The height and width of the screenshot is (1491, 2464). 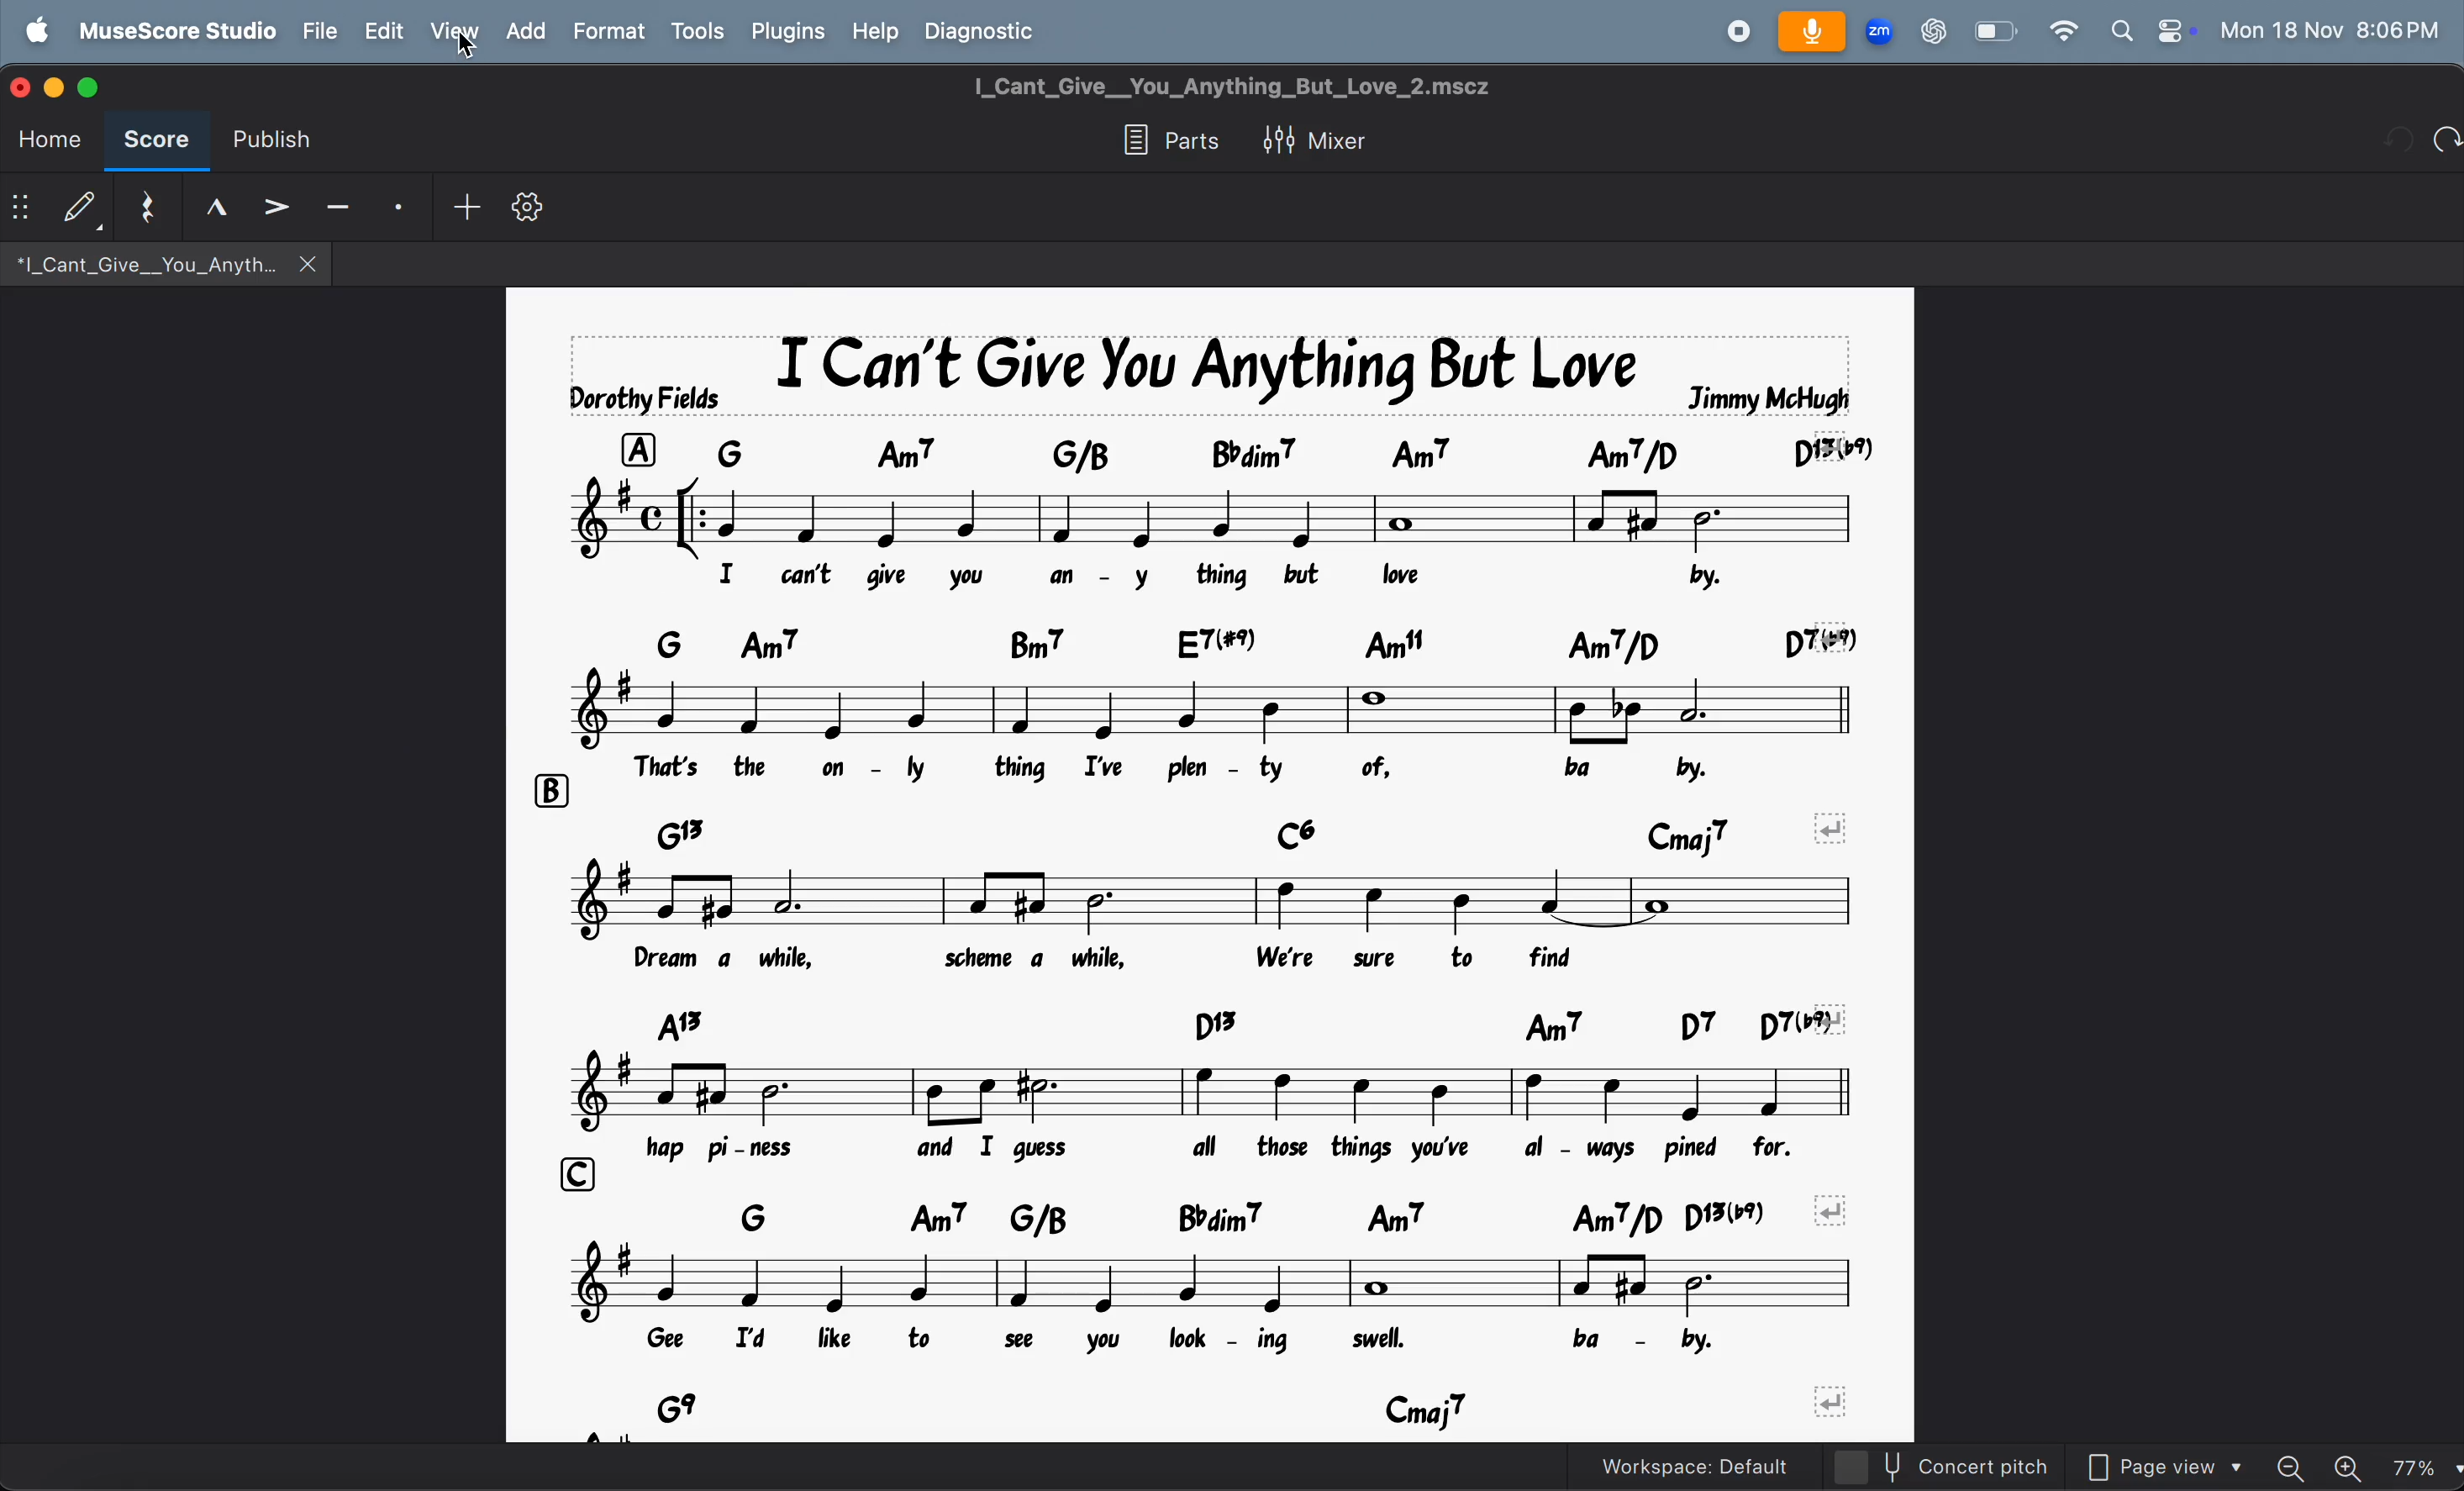 What do you see at coordinates (786, 33) in the screenshot?
I see `plugins` at bounding box center [786, 33].